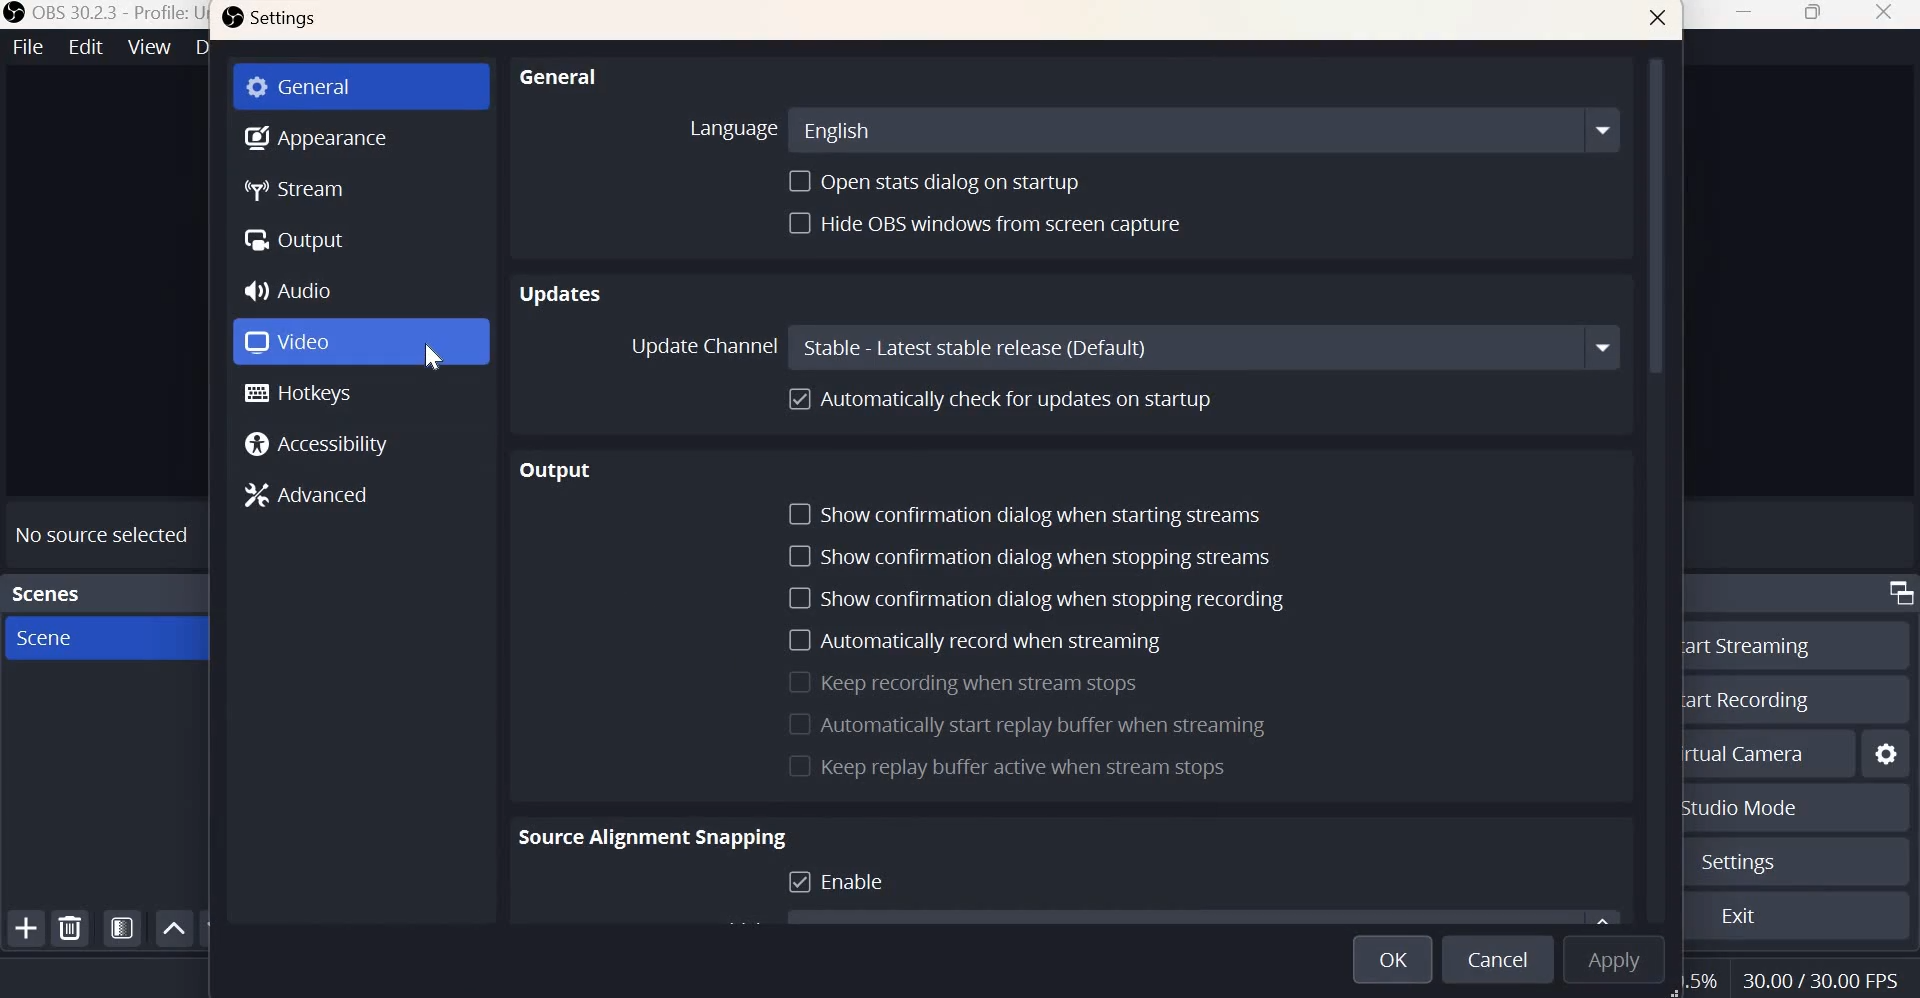 This screenshot has width=1920, height=998. I want to click on remove selected scene , so click(71, 929).